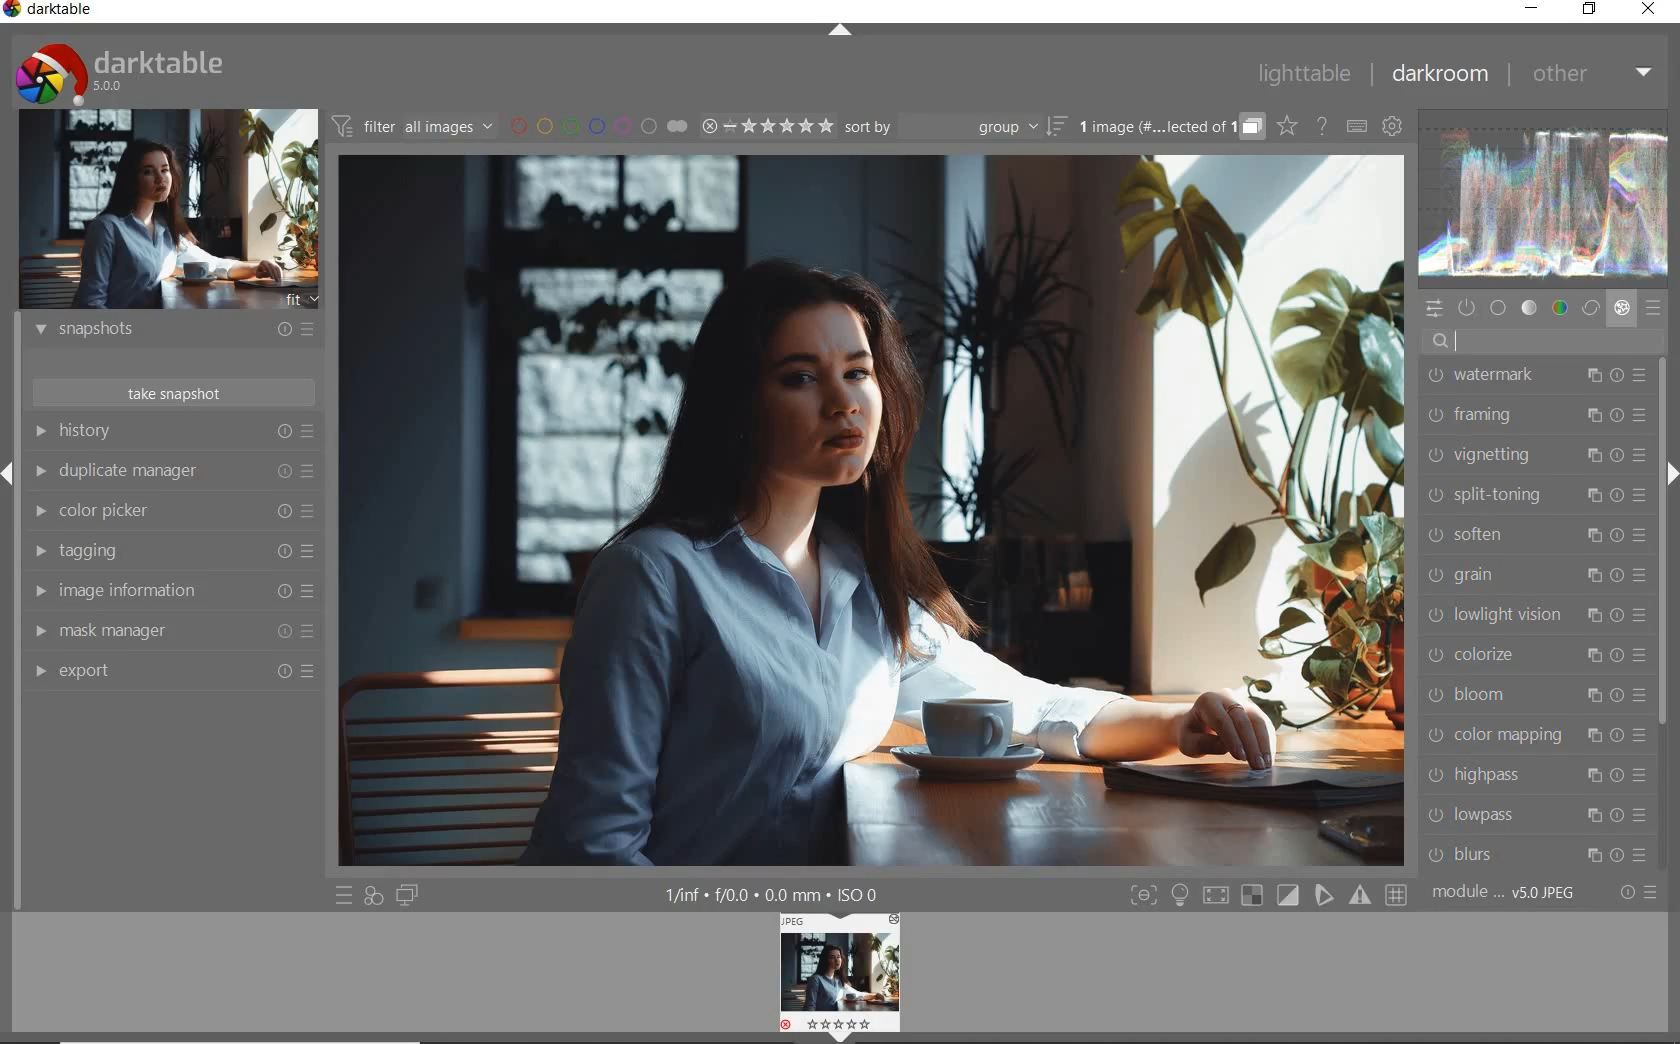 The image size is (1680, 1044). I want to click on split-toning, so click(1537, 494).